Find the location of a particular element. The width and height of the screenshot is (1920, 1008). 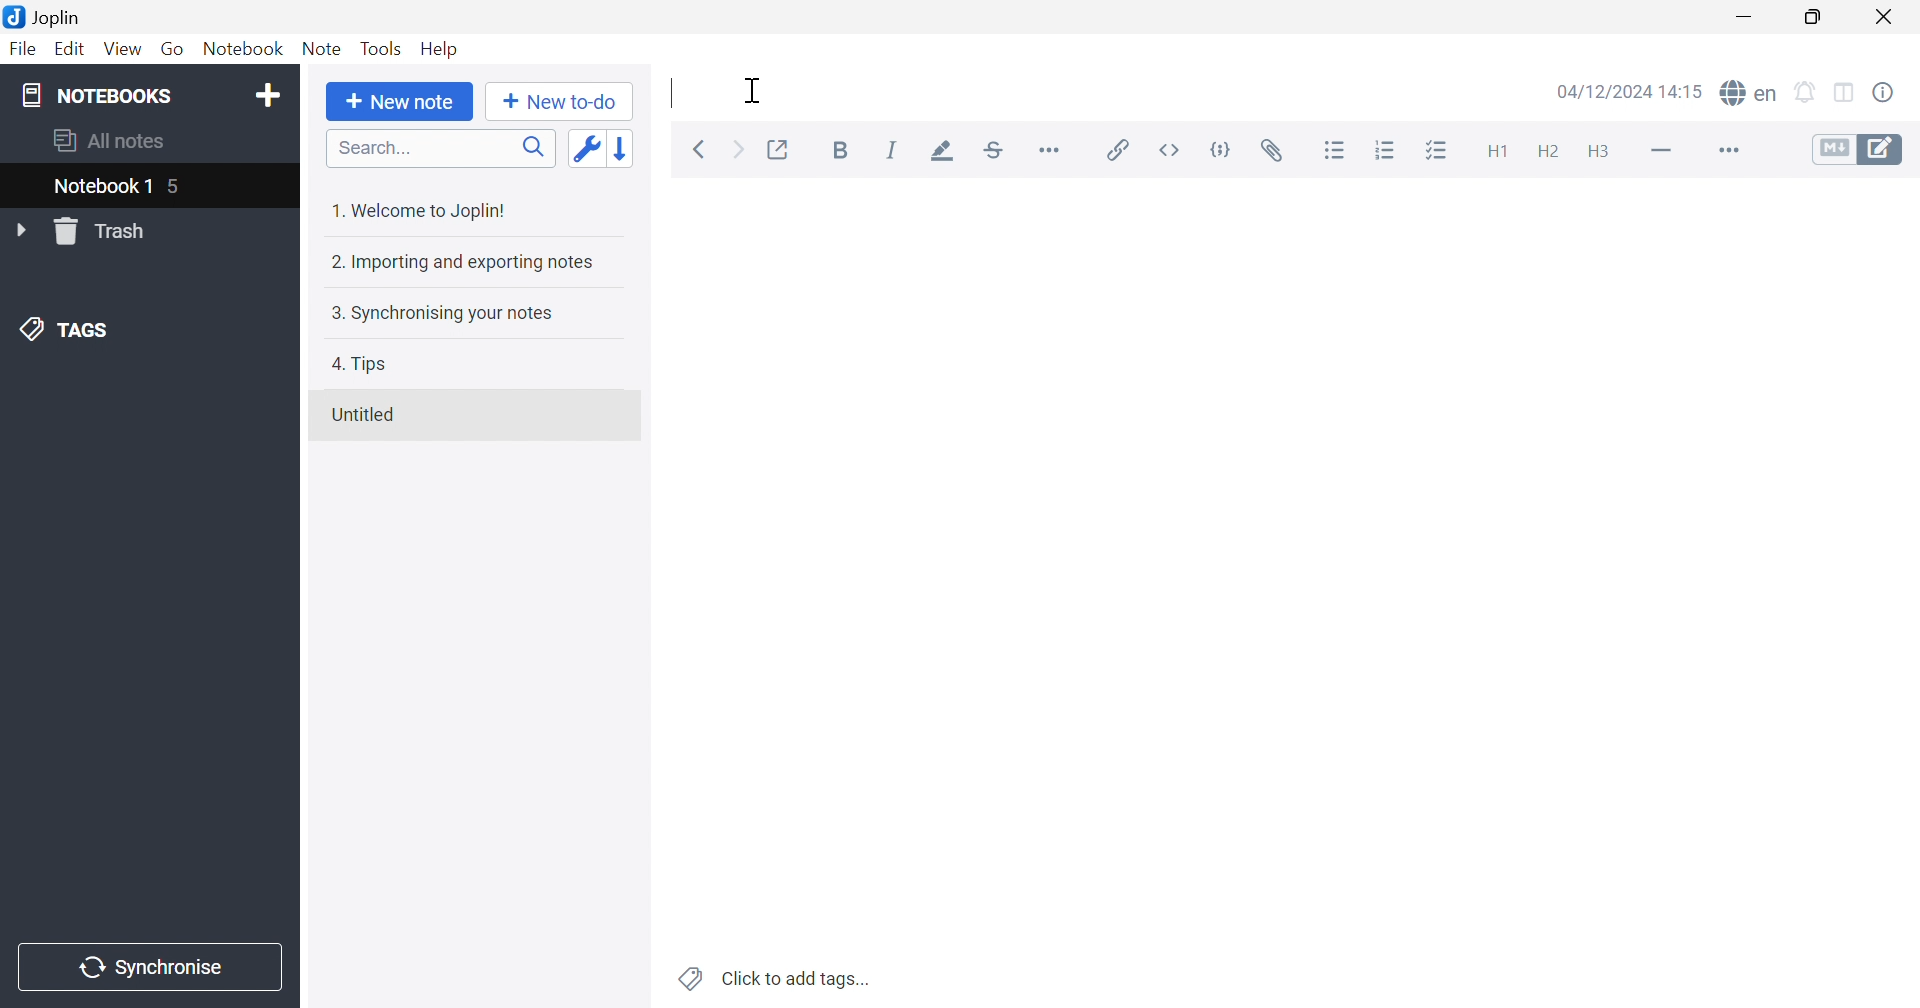

New to-do is located at coordinates (558, 102).